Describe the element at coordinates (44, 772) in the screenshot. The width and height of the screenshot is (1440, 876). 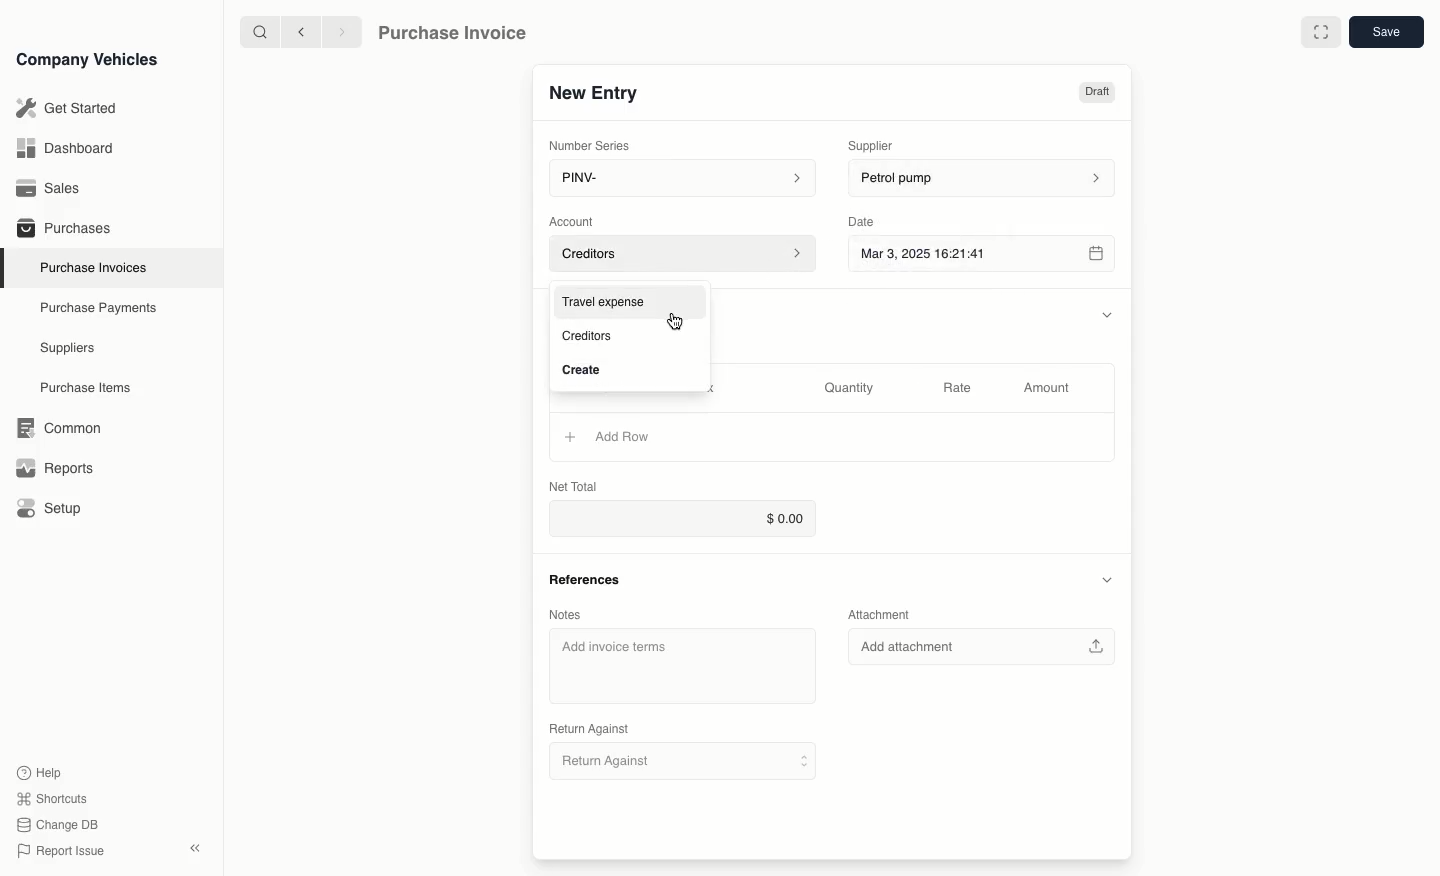
I see `Help` at that location.